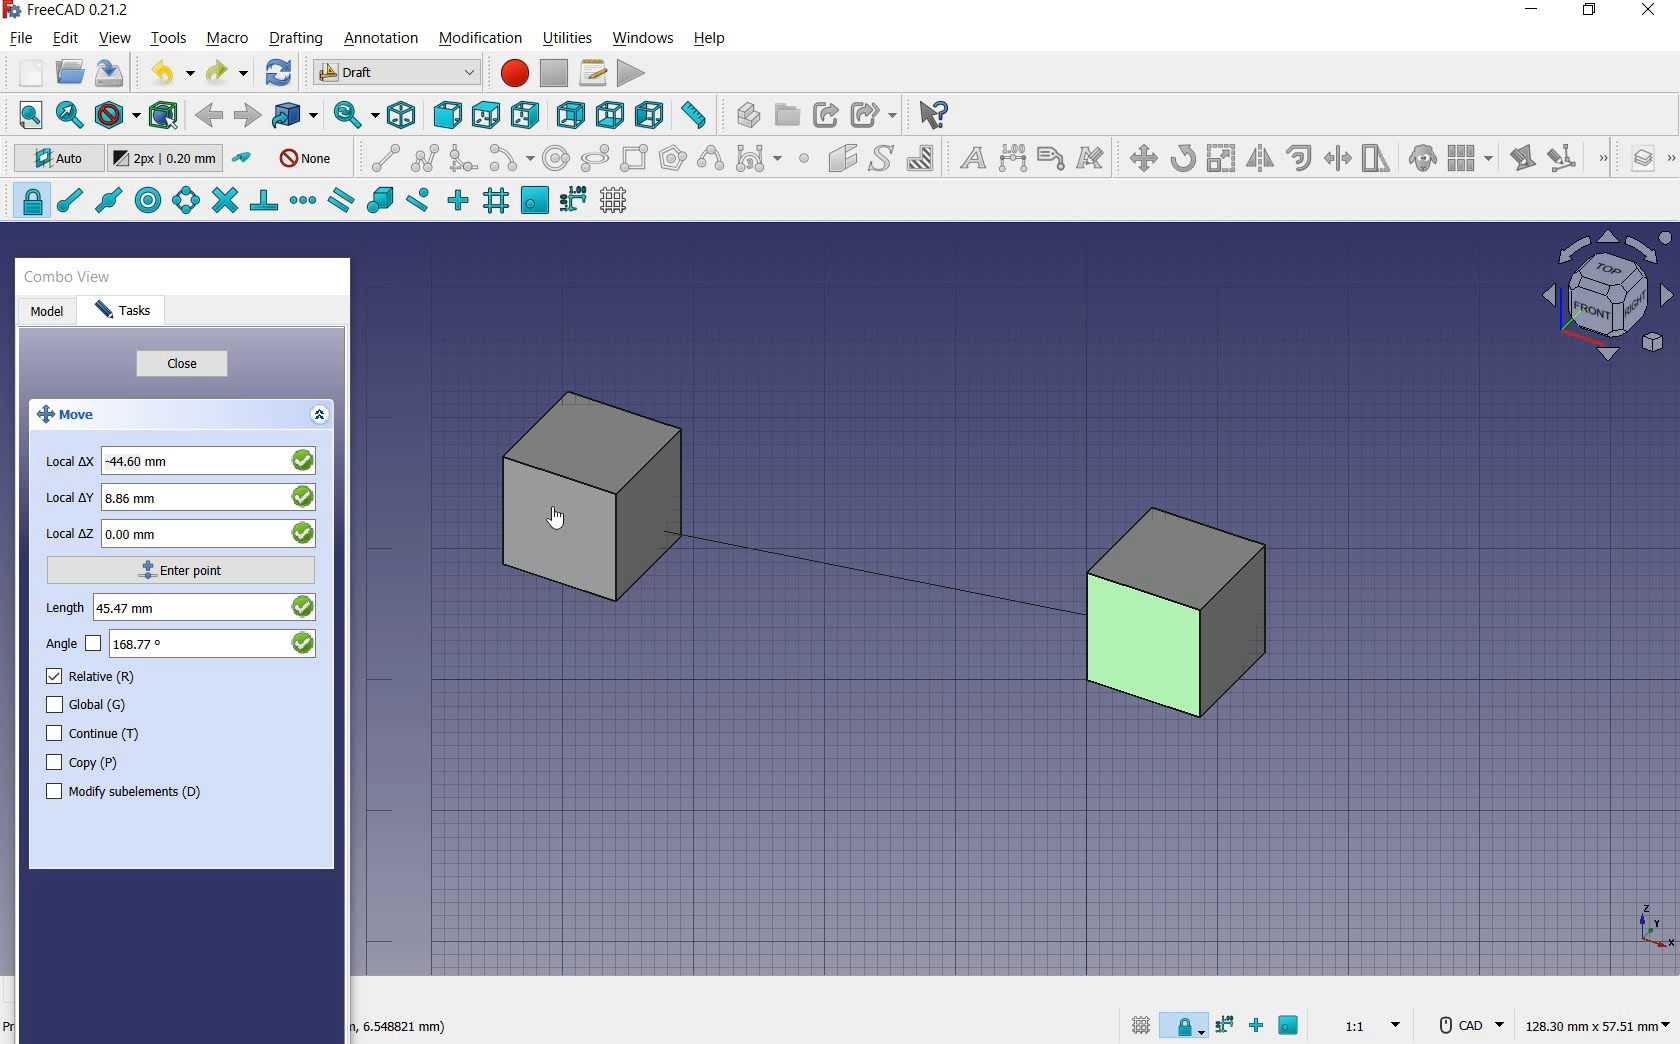 The width and height of the screenshot is (1680, 1044). Describe the element at coordinates (652, 116) in the screenshot. I see `left` at that location.